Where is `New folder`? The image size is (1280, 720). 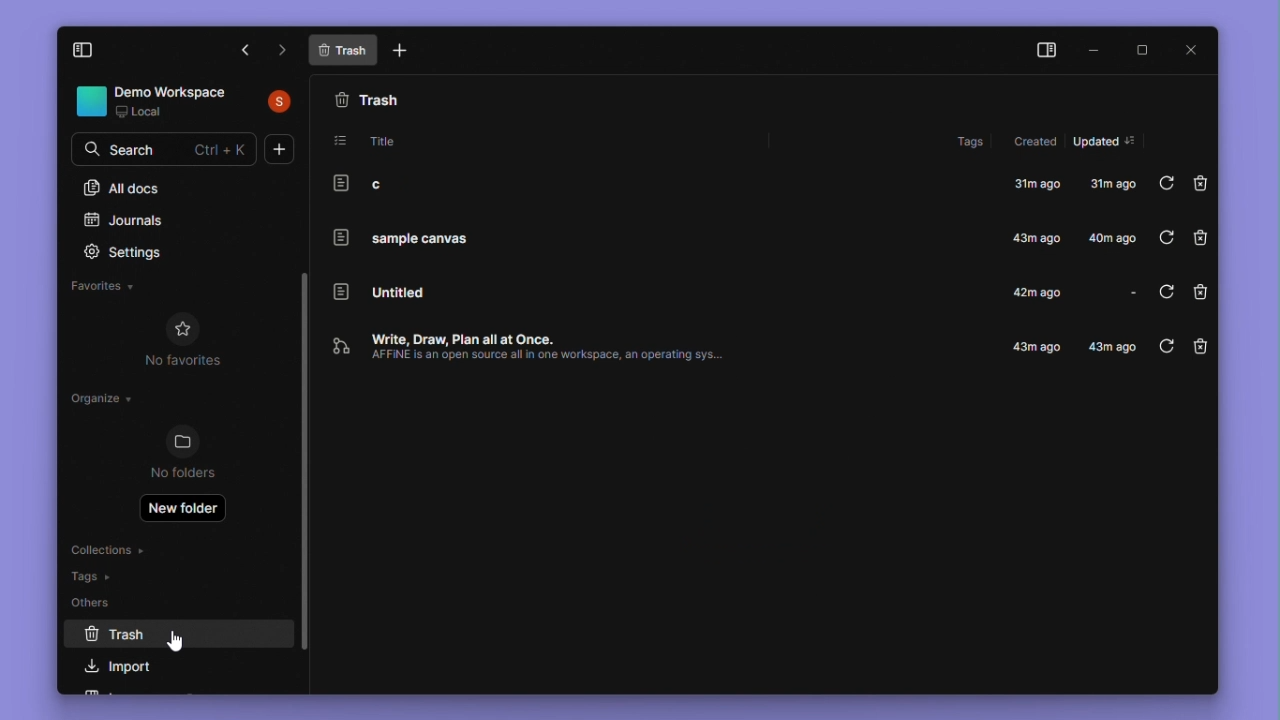
New folder is located at coordinates (184, 509).